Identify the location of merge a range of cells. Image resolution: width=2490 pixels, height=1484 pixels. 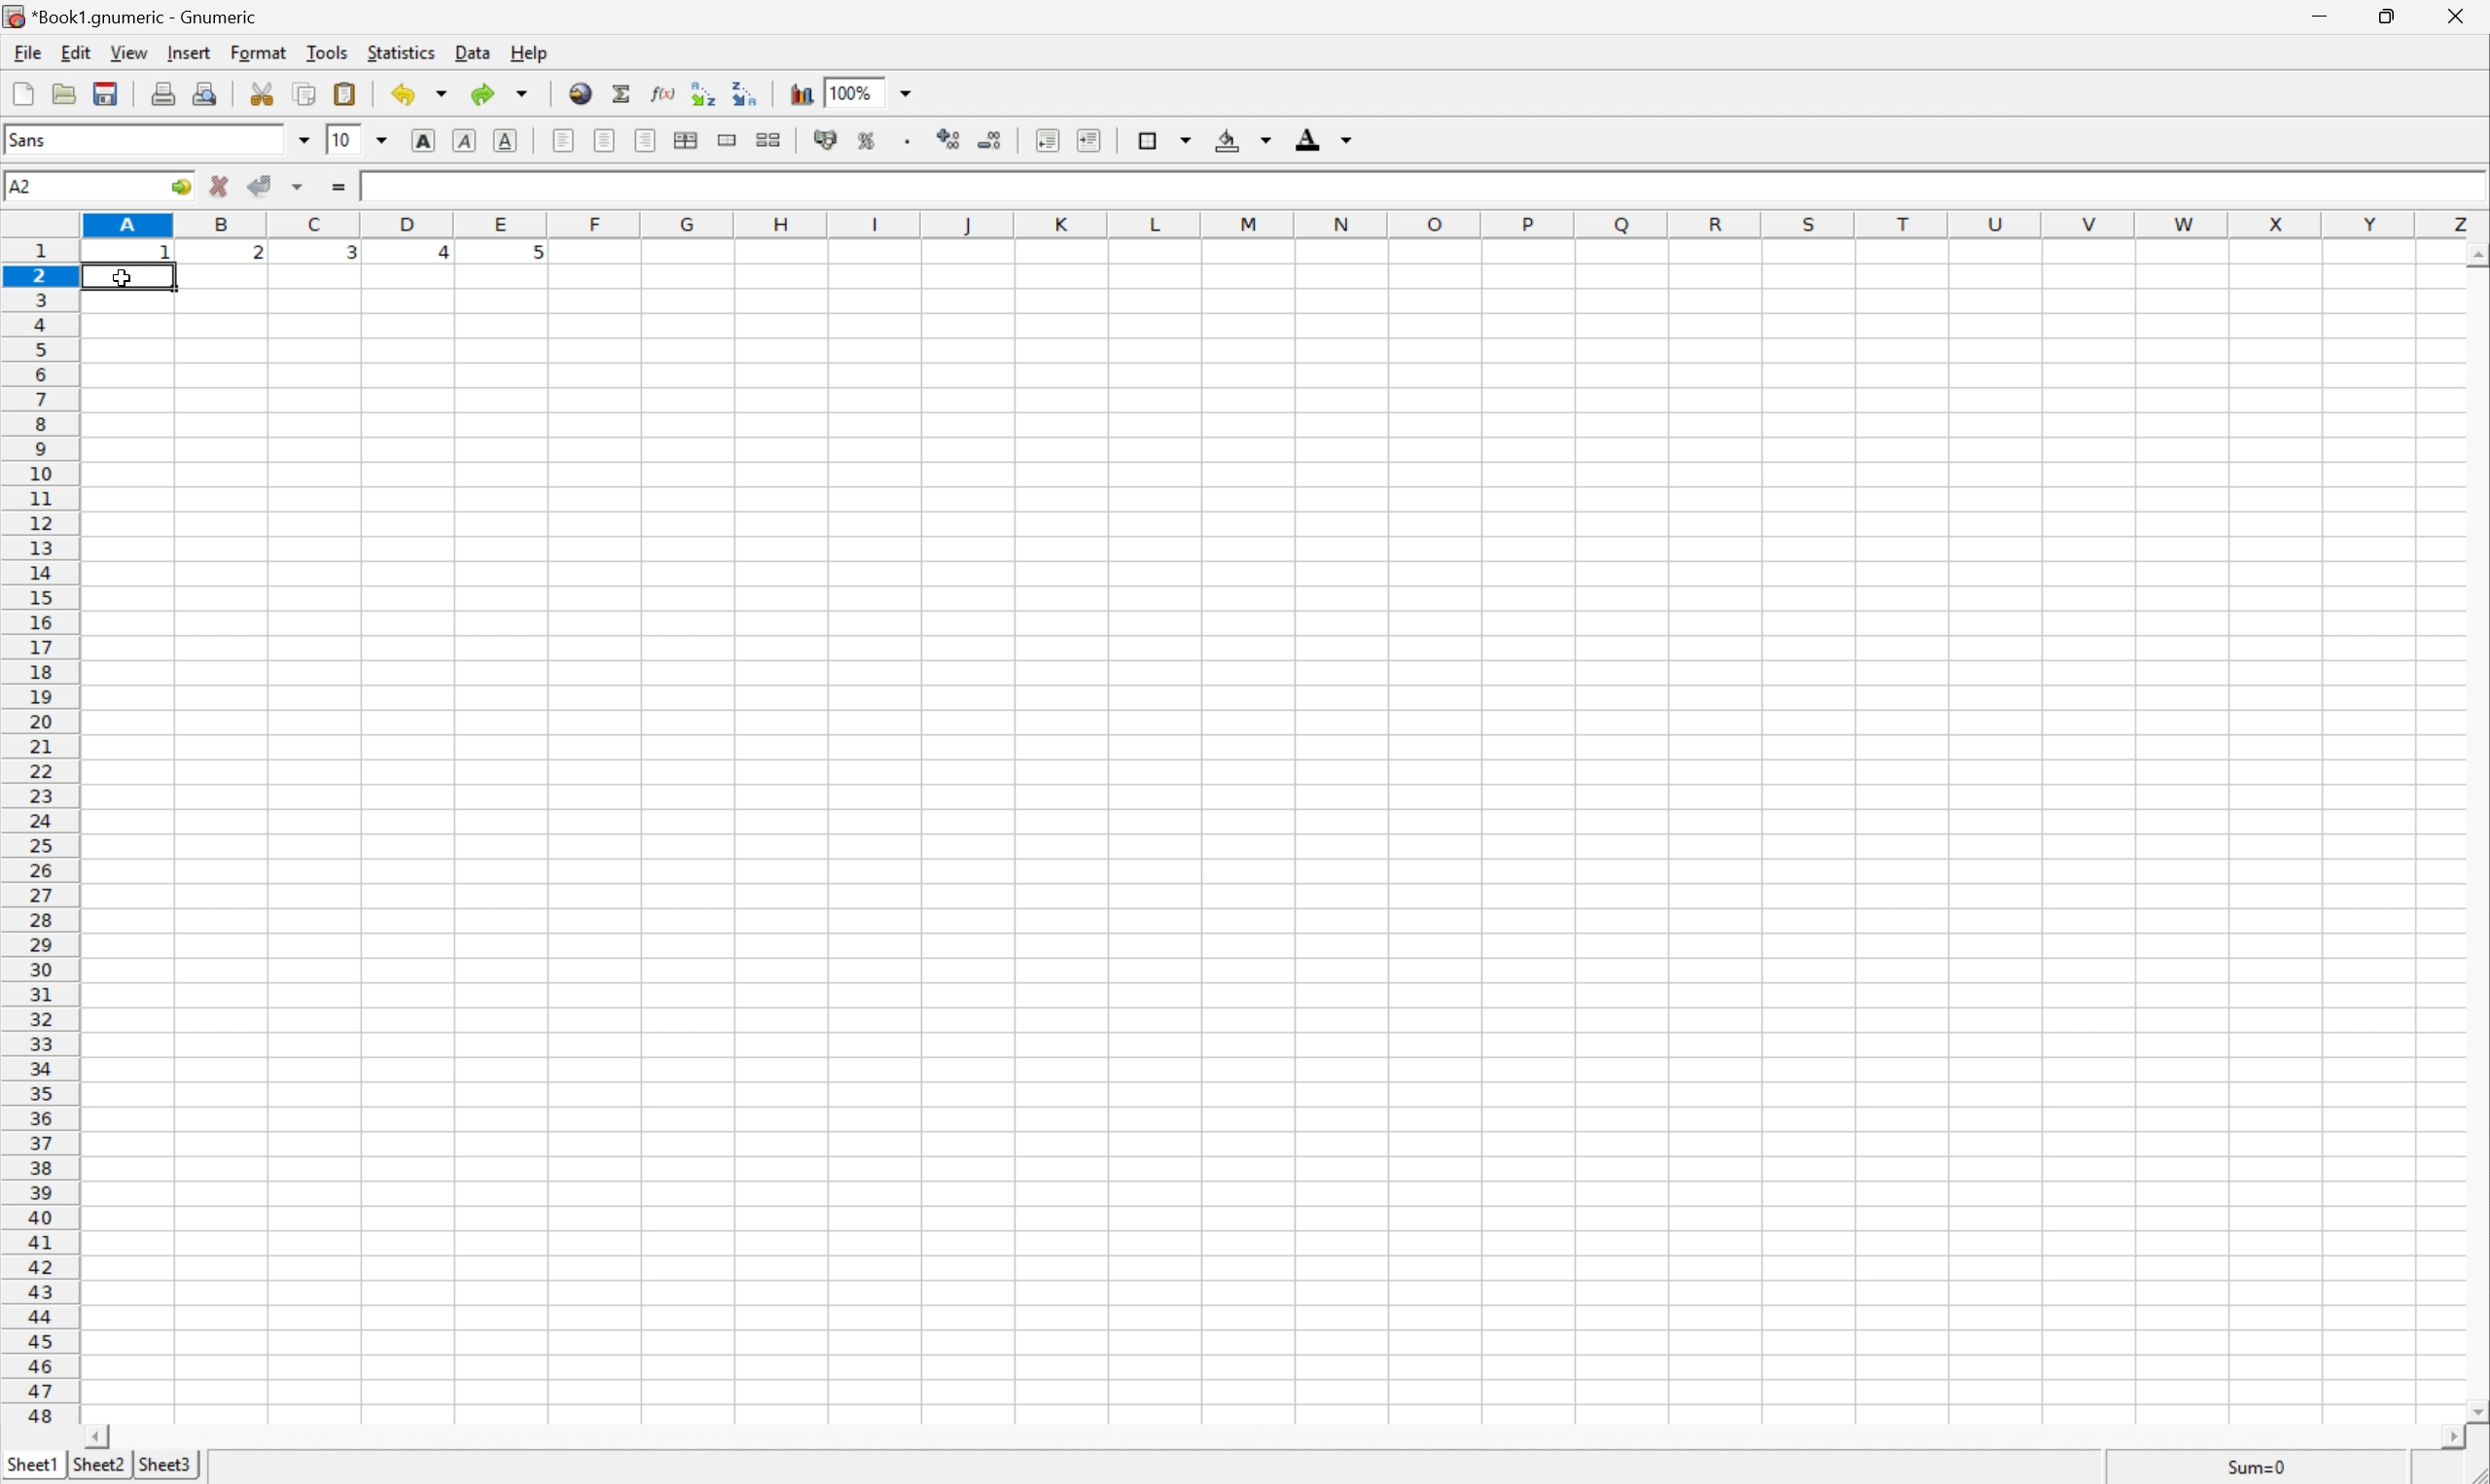
(729, 142).